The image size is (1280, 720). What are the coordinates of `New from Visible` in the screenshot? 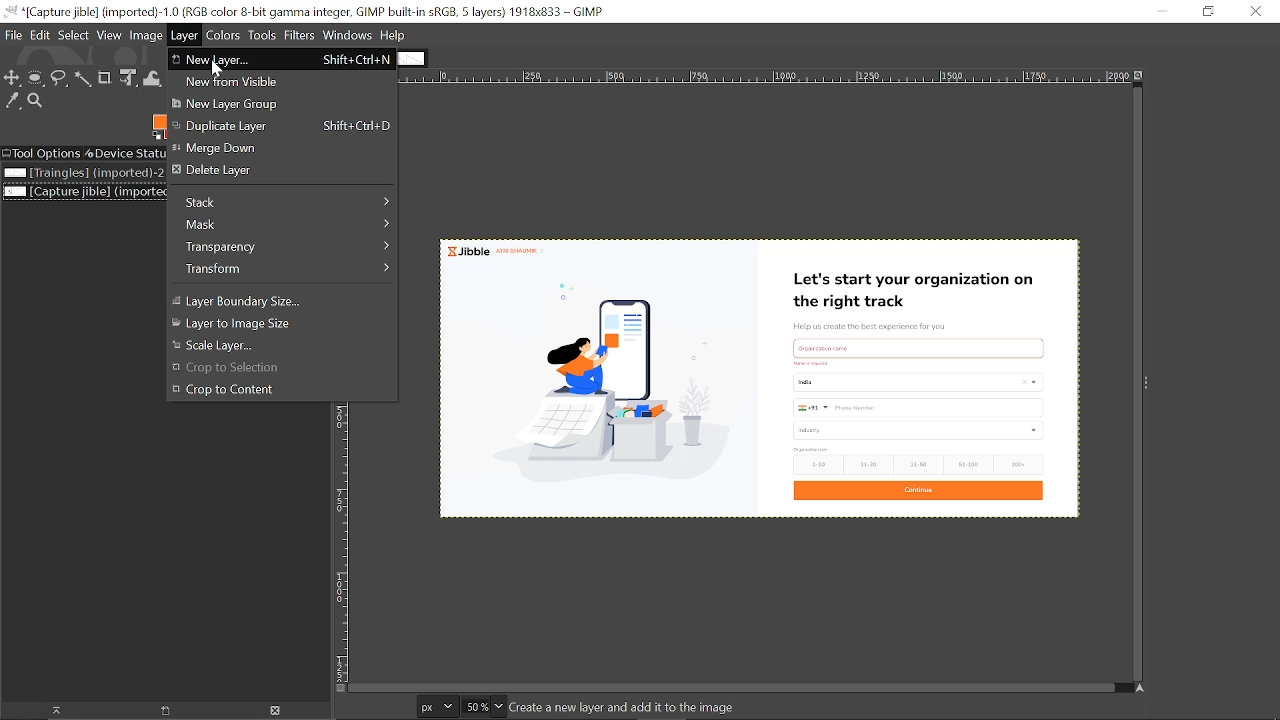 It's located at (276, 81).